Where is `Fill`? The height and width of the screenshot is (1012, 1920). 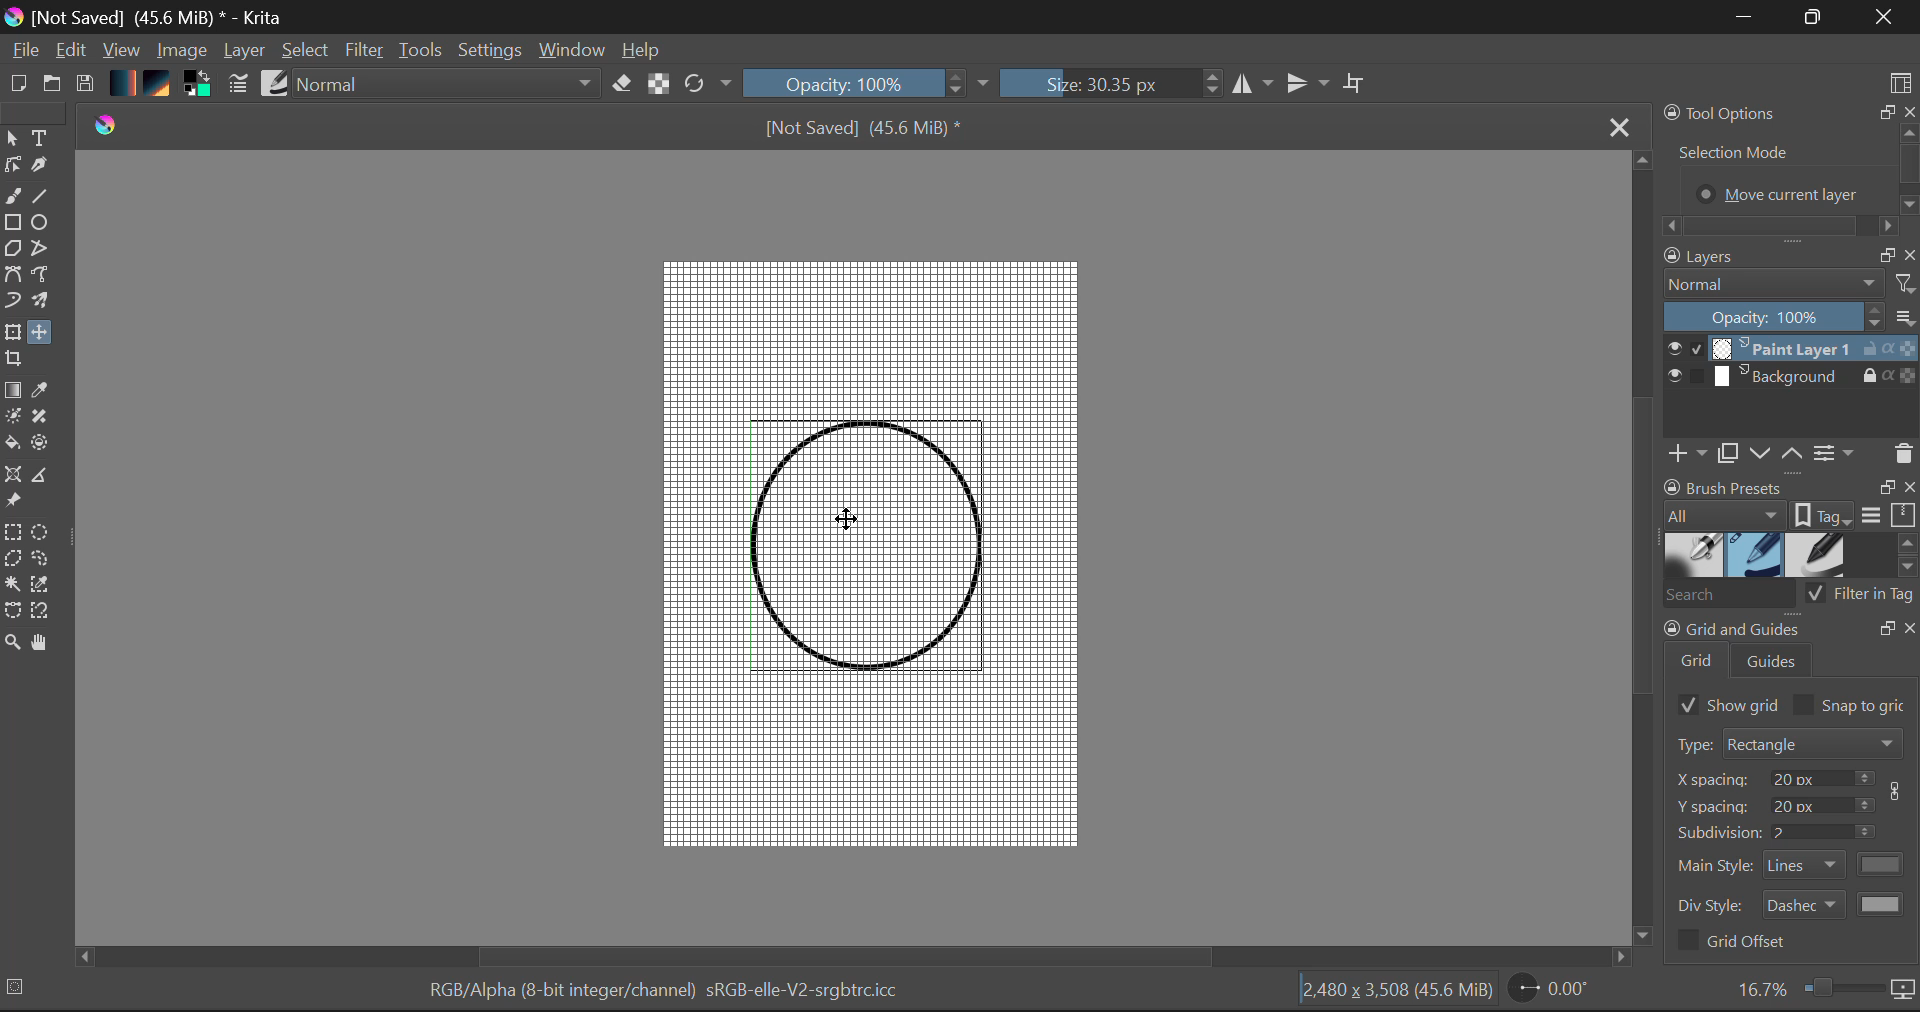
Fill is located at coordinates (12, 444).